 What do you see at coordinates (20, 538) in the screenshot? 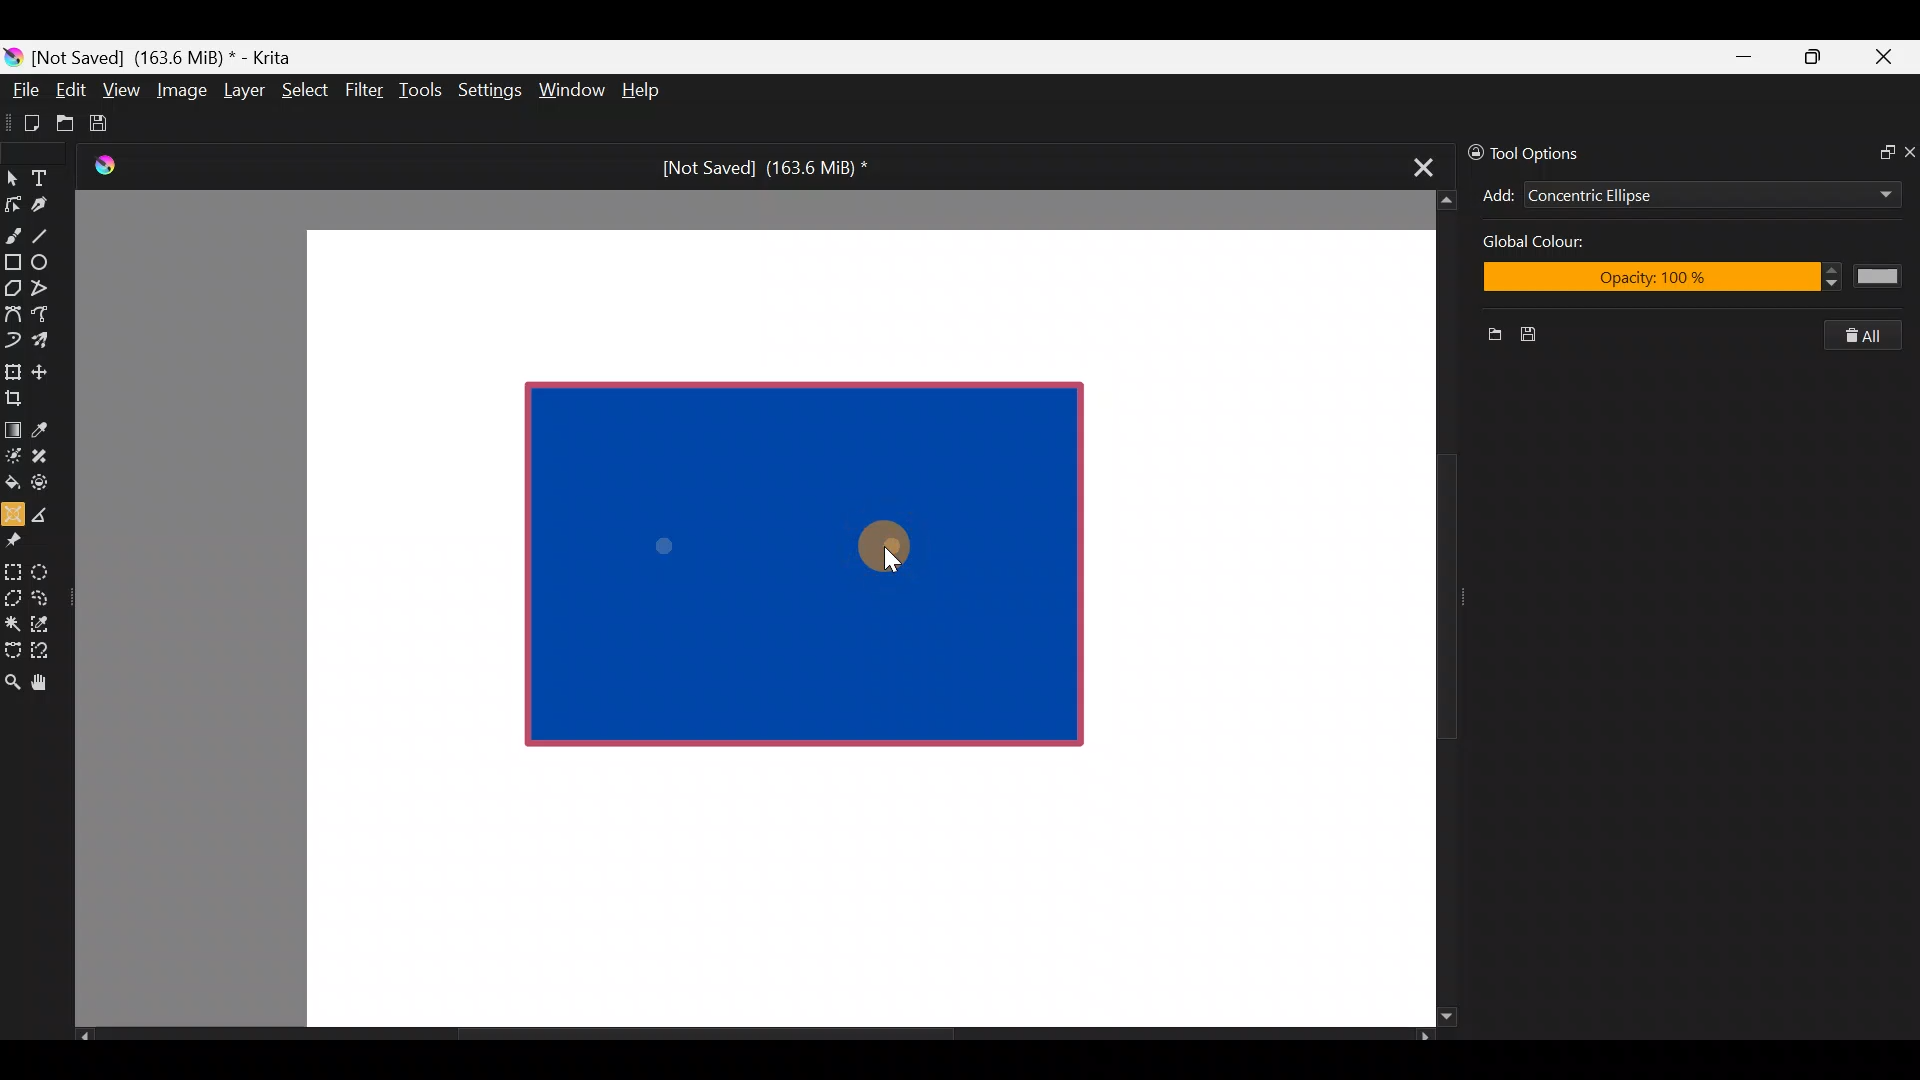
I see `Reference images tool` at bounding box center [20, 538].